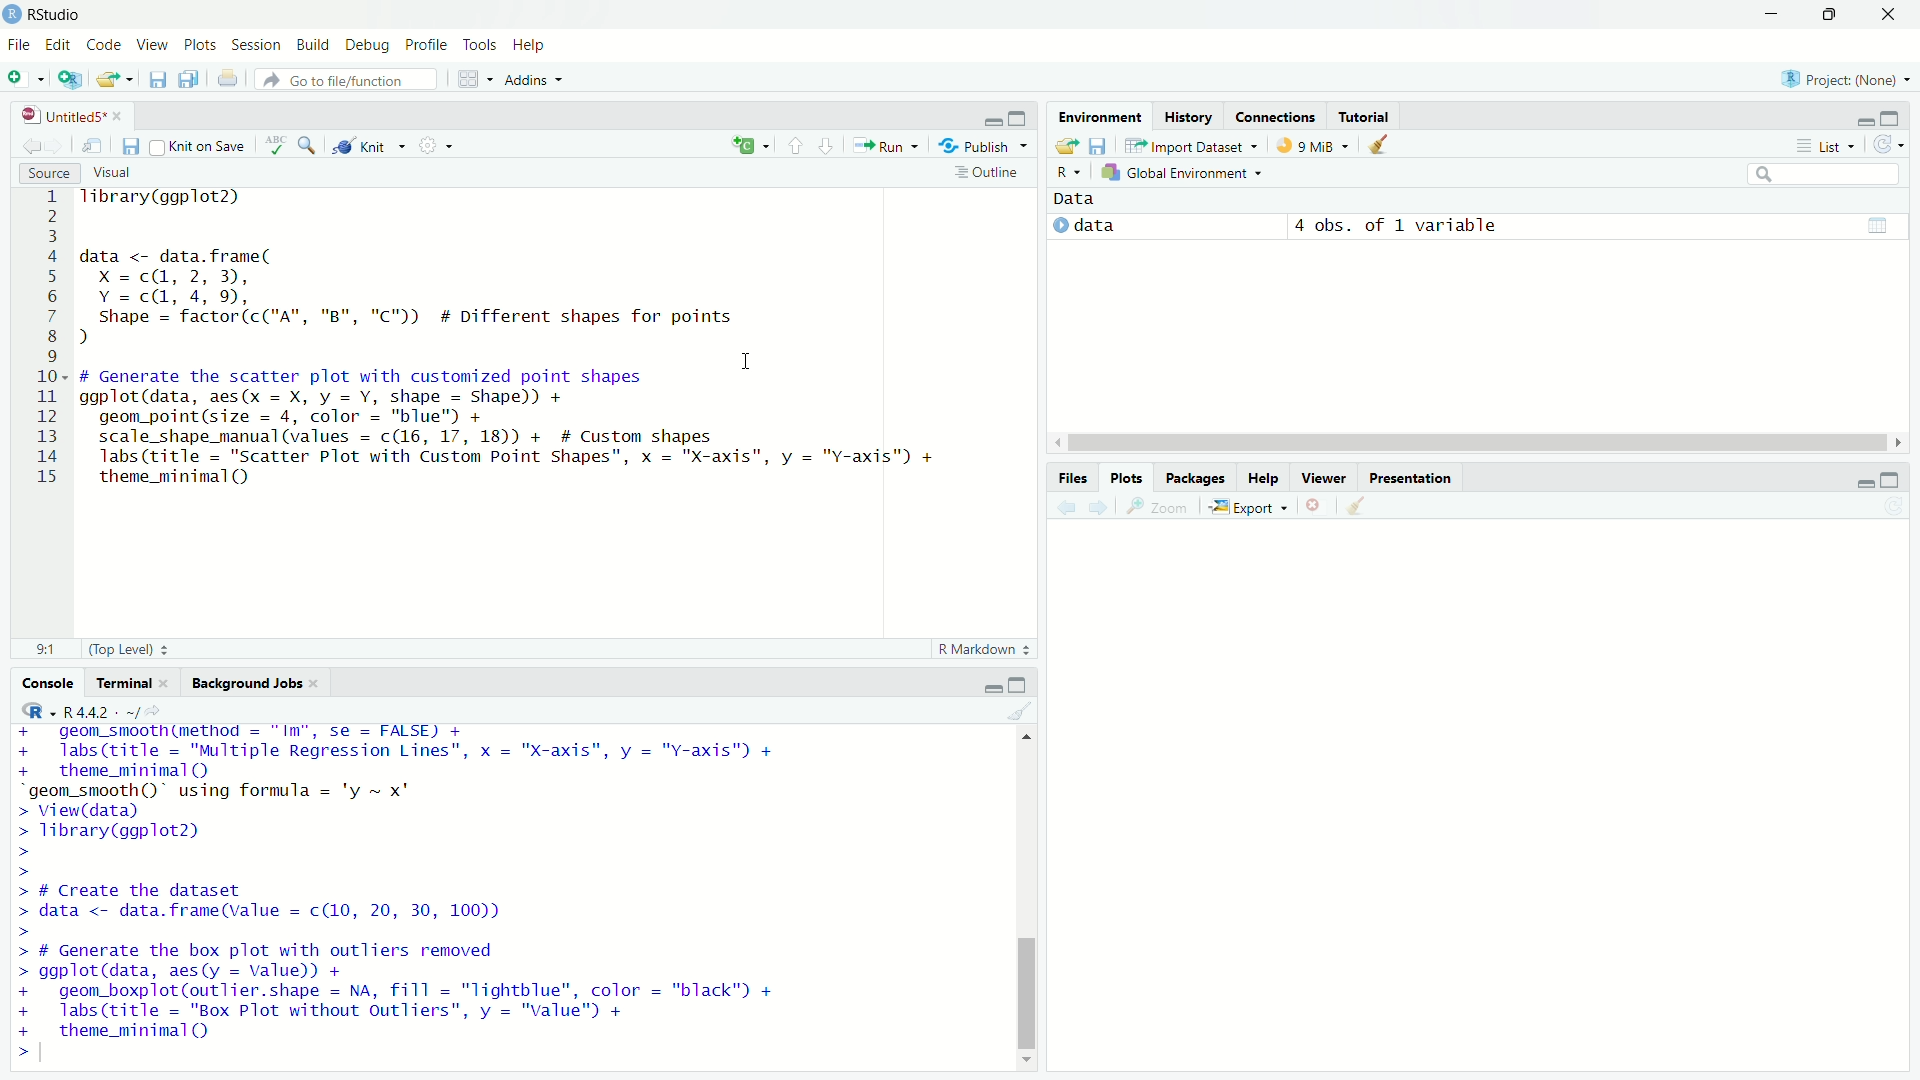 This screenshot has width=1920, height=1080. I want to click on R, so click(37, 711).